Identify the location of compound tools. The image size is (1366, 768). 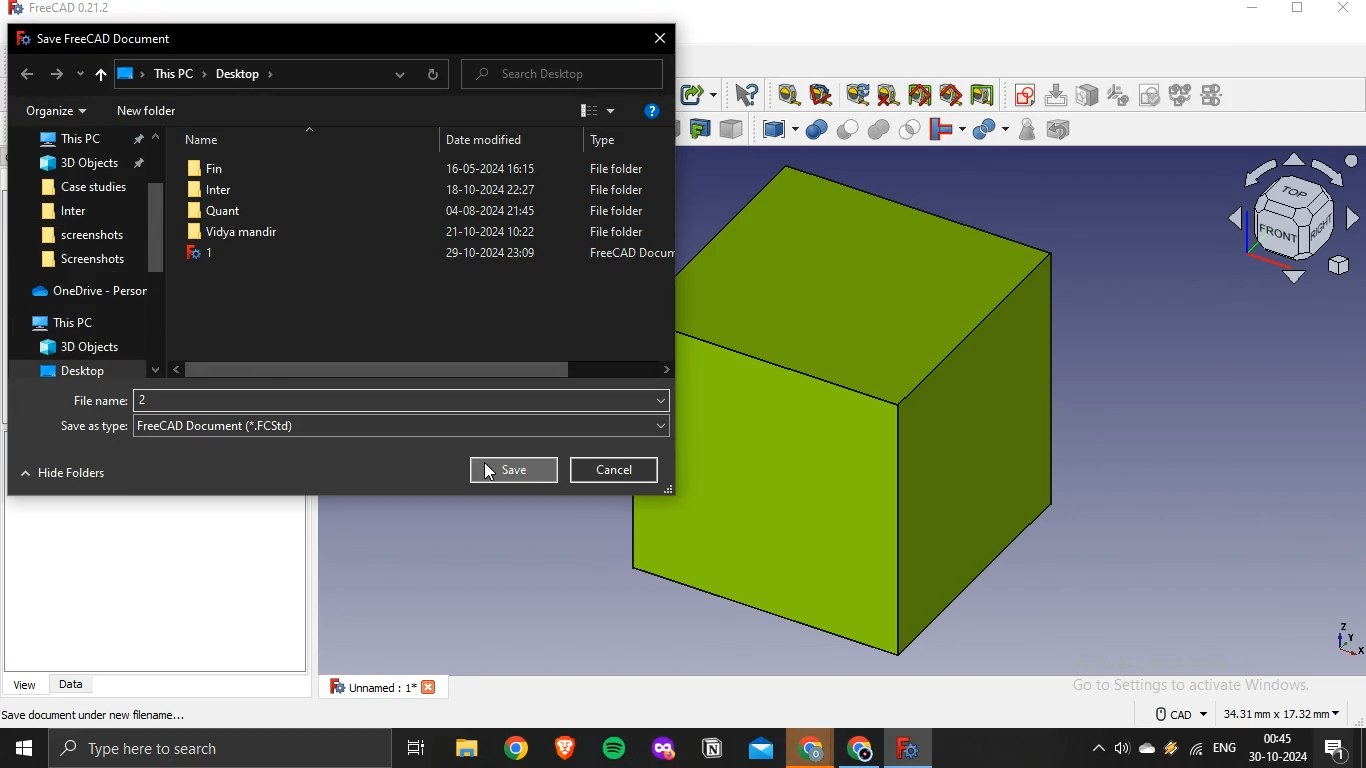
(777, 128).